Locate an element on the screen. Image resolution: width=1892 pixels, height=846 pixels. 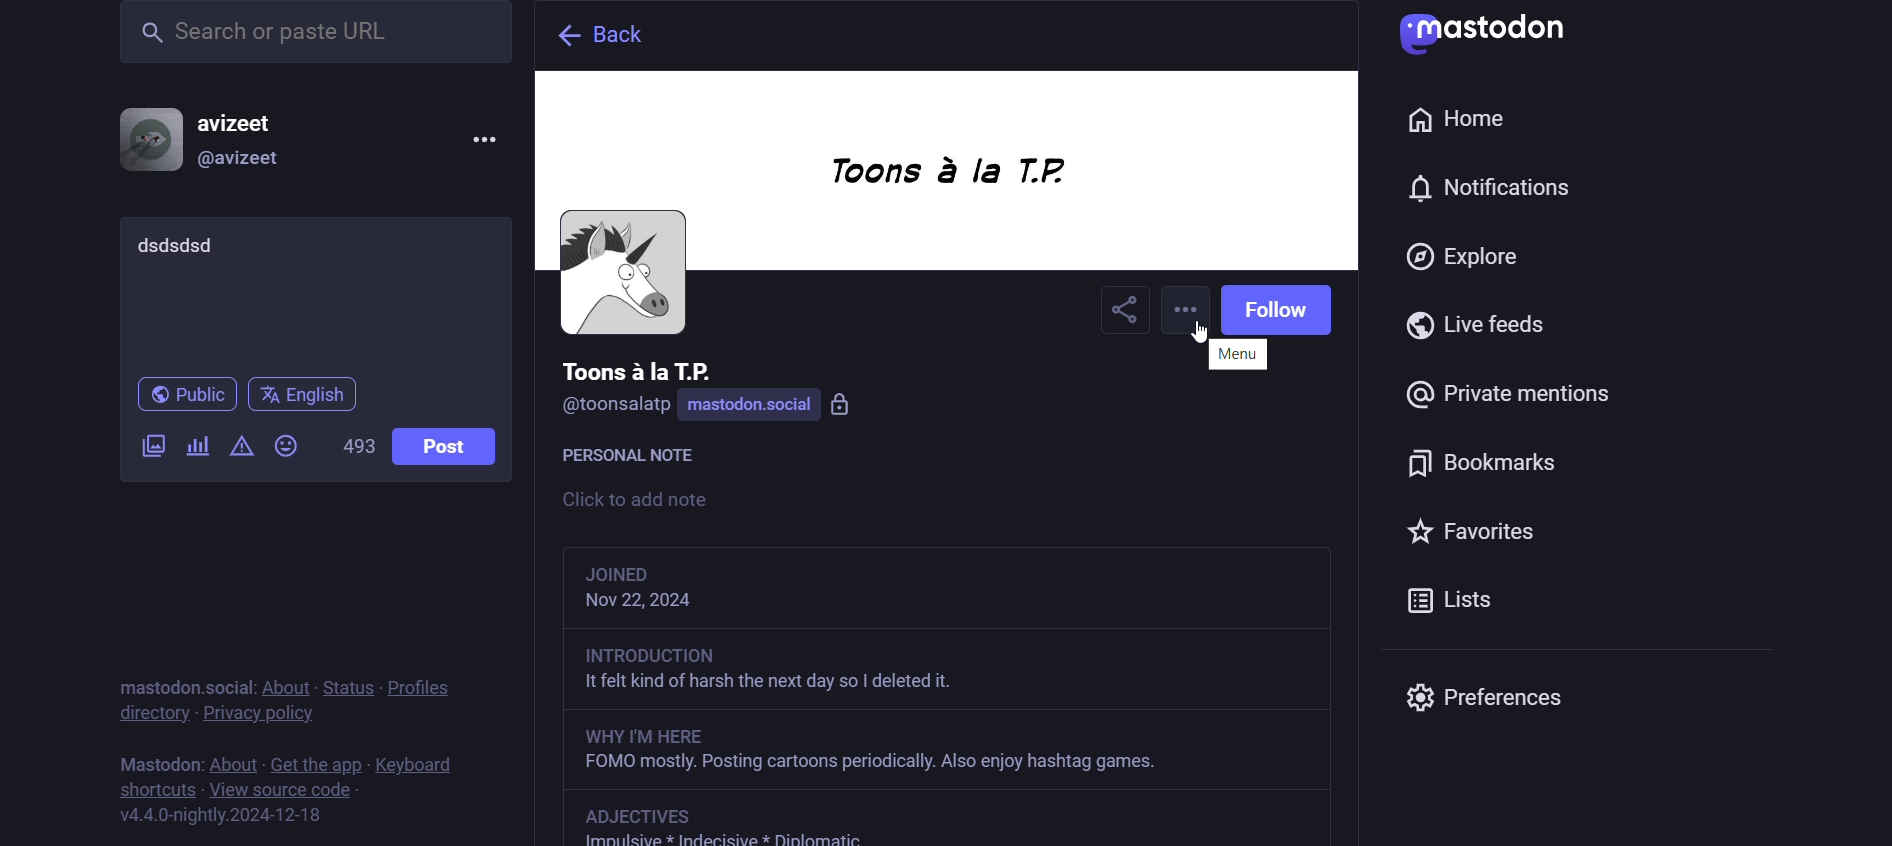
profile picture is located at coordinates (621, 274).